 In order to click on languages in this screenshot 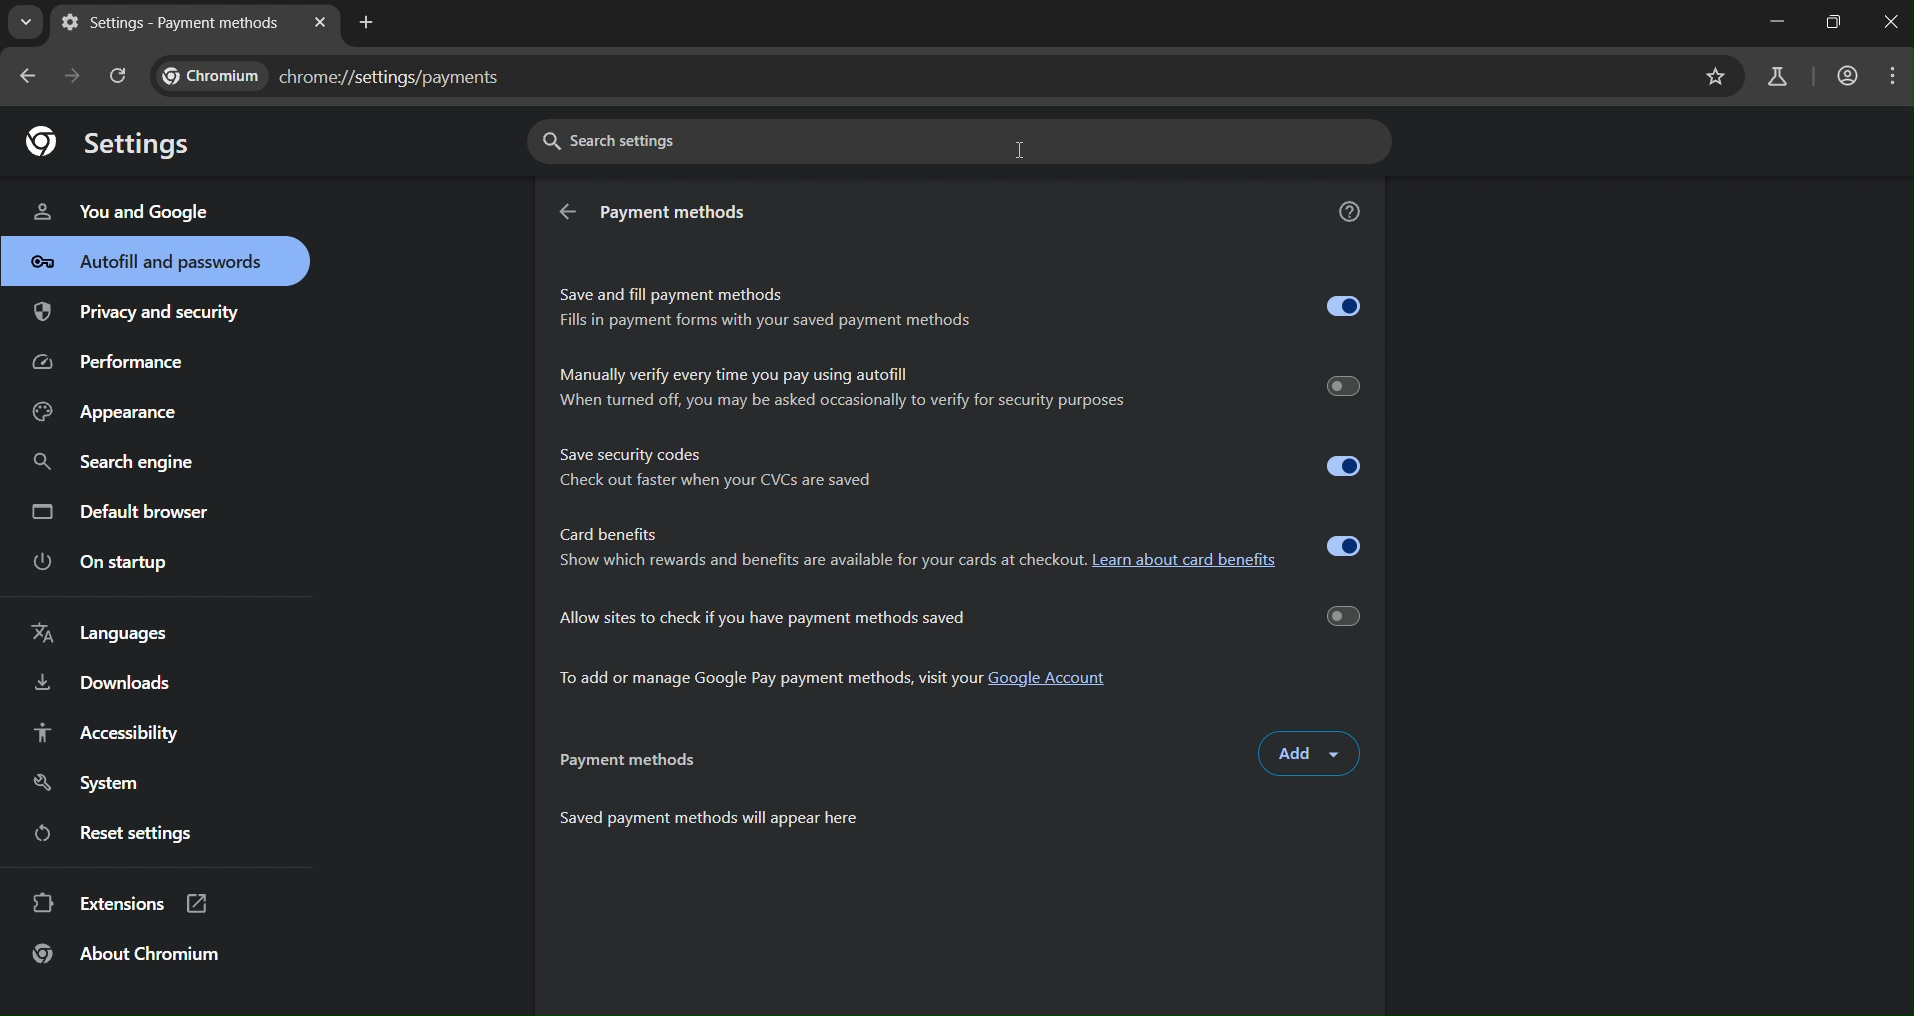, I will do `click(97, 633)`.